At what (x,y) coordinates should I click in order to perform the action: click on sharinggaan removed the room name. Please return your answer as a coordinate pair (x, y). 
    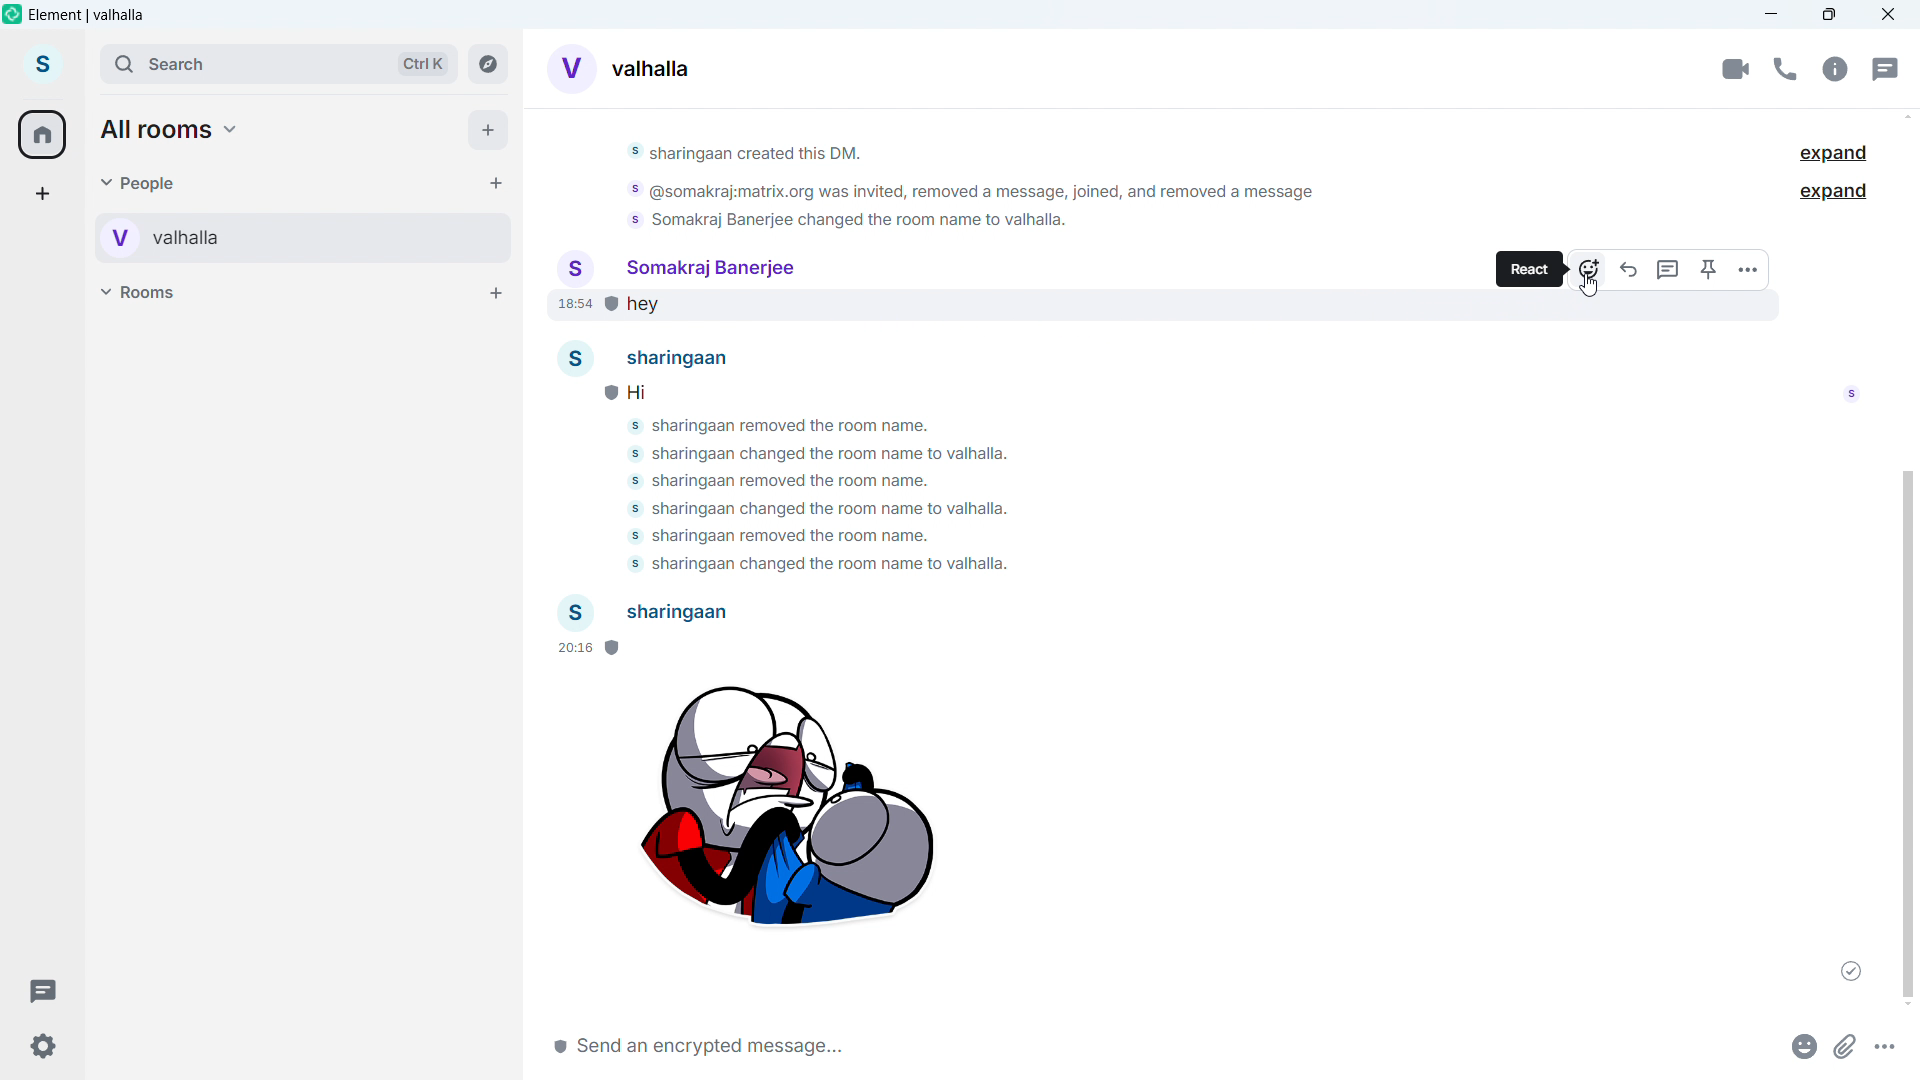
    Looking at the image, I should click on (784, 479).